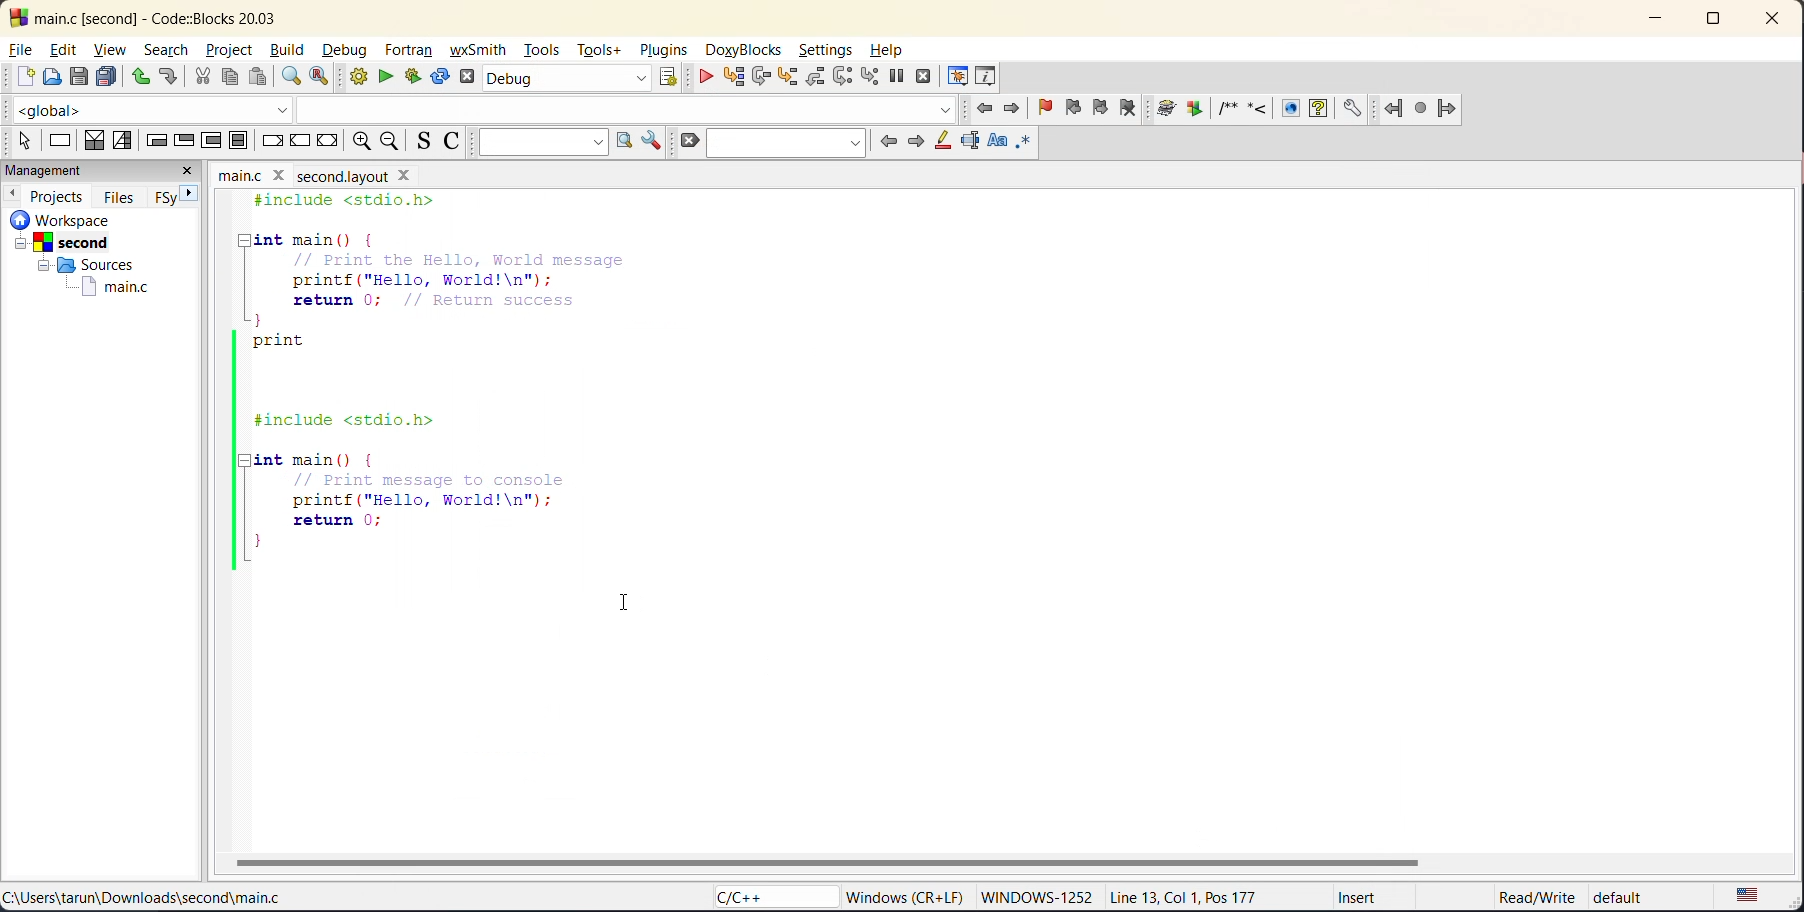 The height and width of the screenshot is (912, 1804). Describe the element at coordinates (908, 896) in the screenshot. I see `metadata` at that location.